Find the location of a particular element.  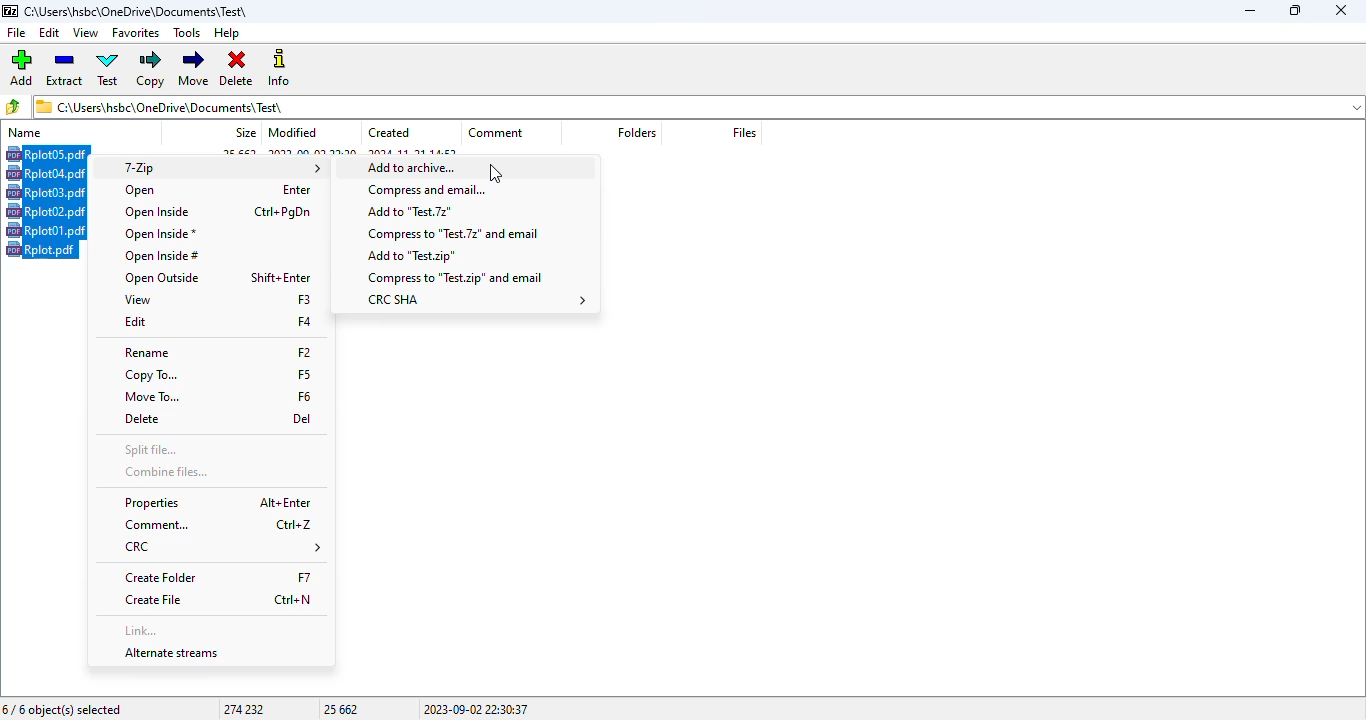

close is located at coordinates (1341, 10).